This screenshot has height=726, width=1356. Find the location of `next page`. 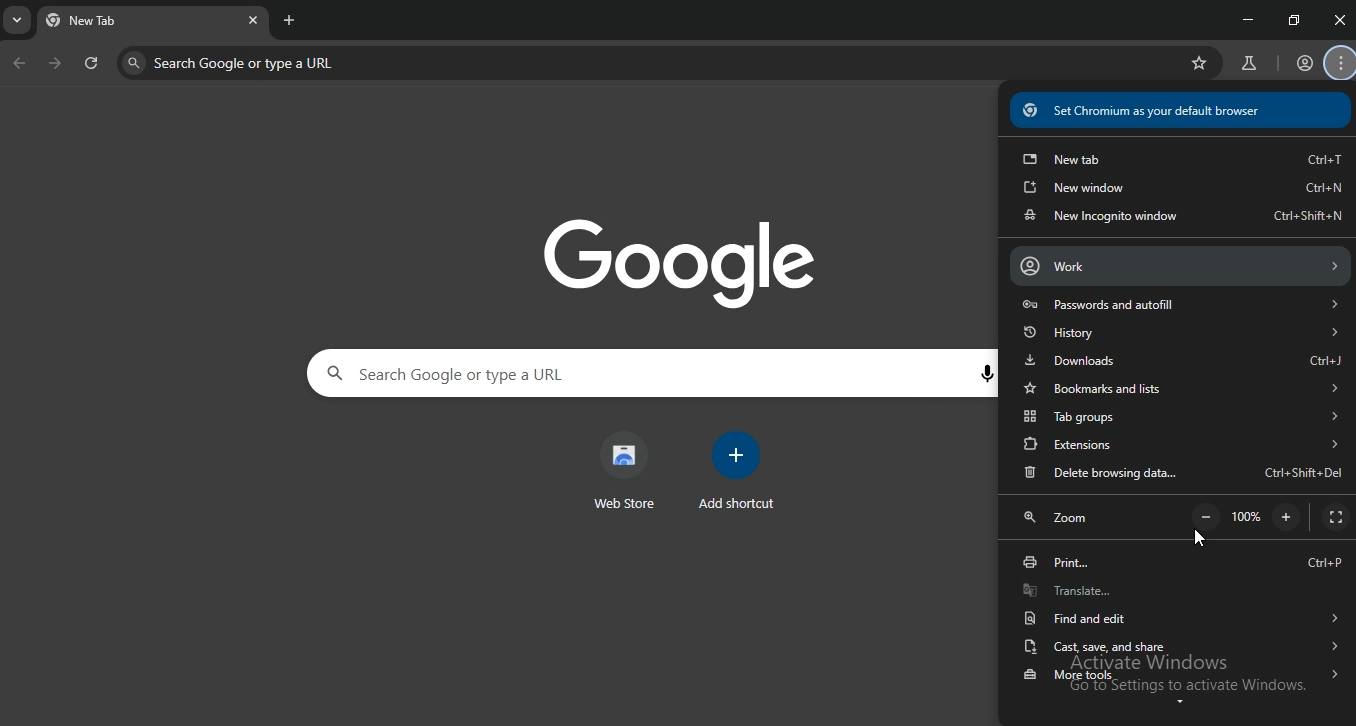

next page is located at coordinates (56, 65).